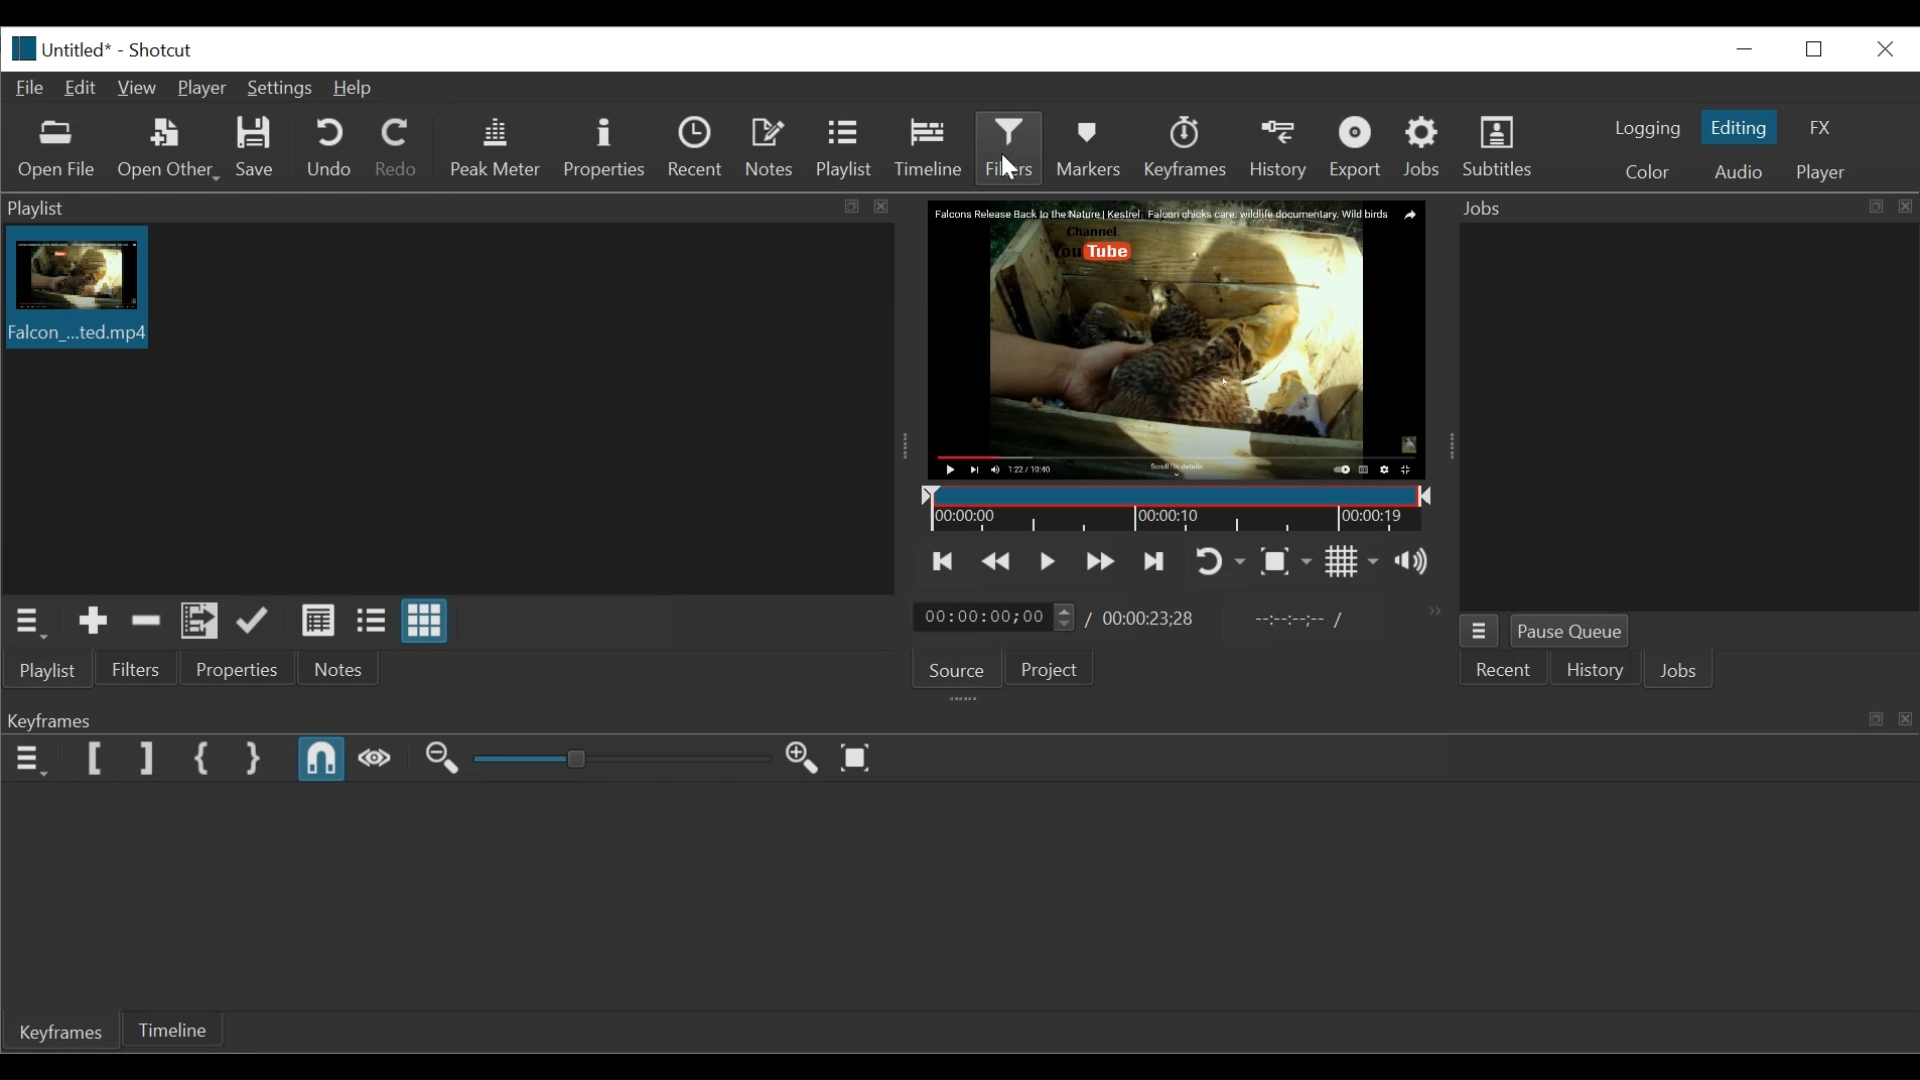  I want to click on Skip to the next point, so click(1150, 563).